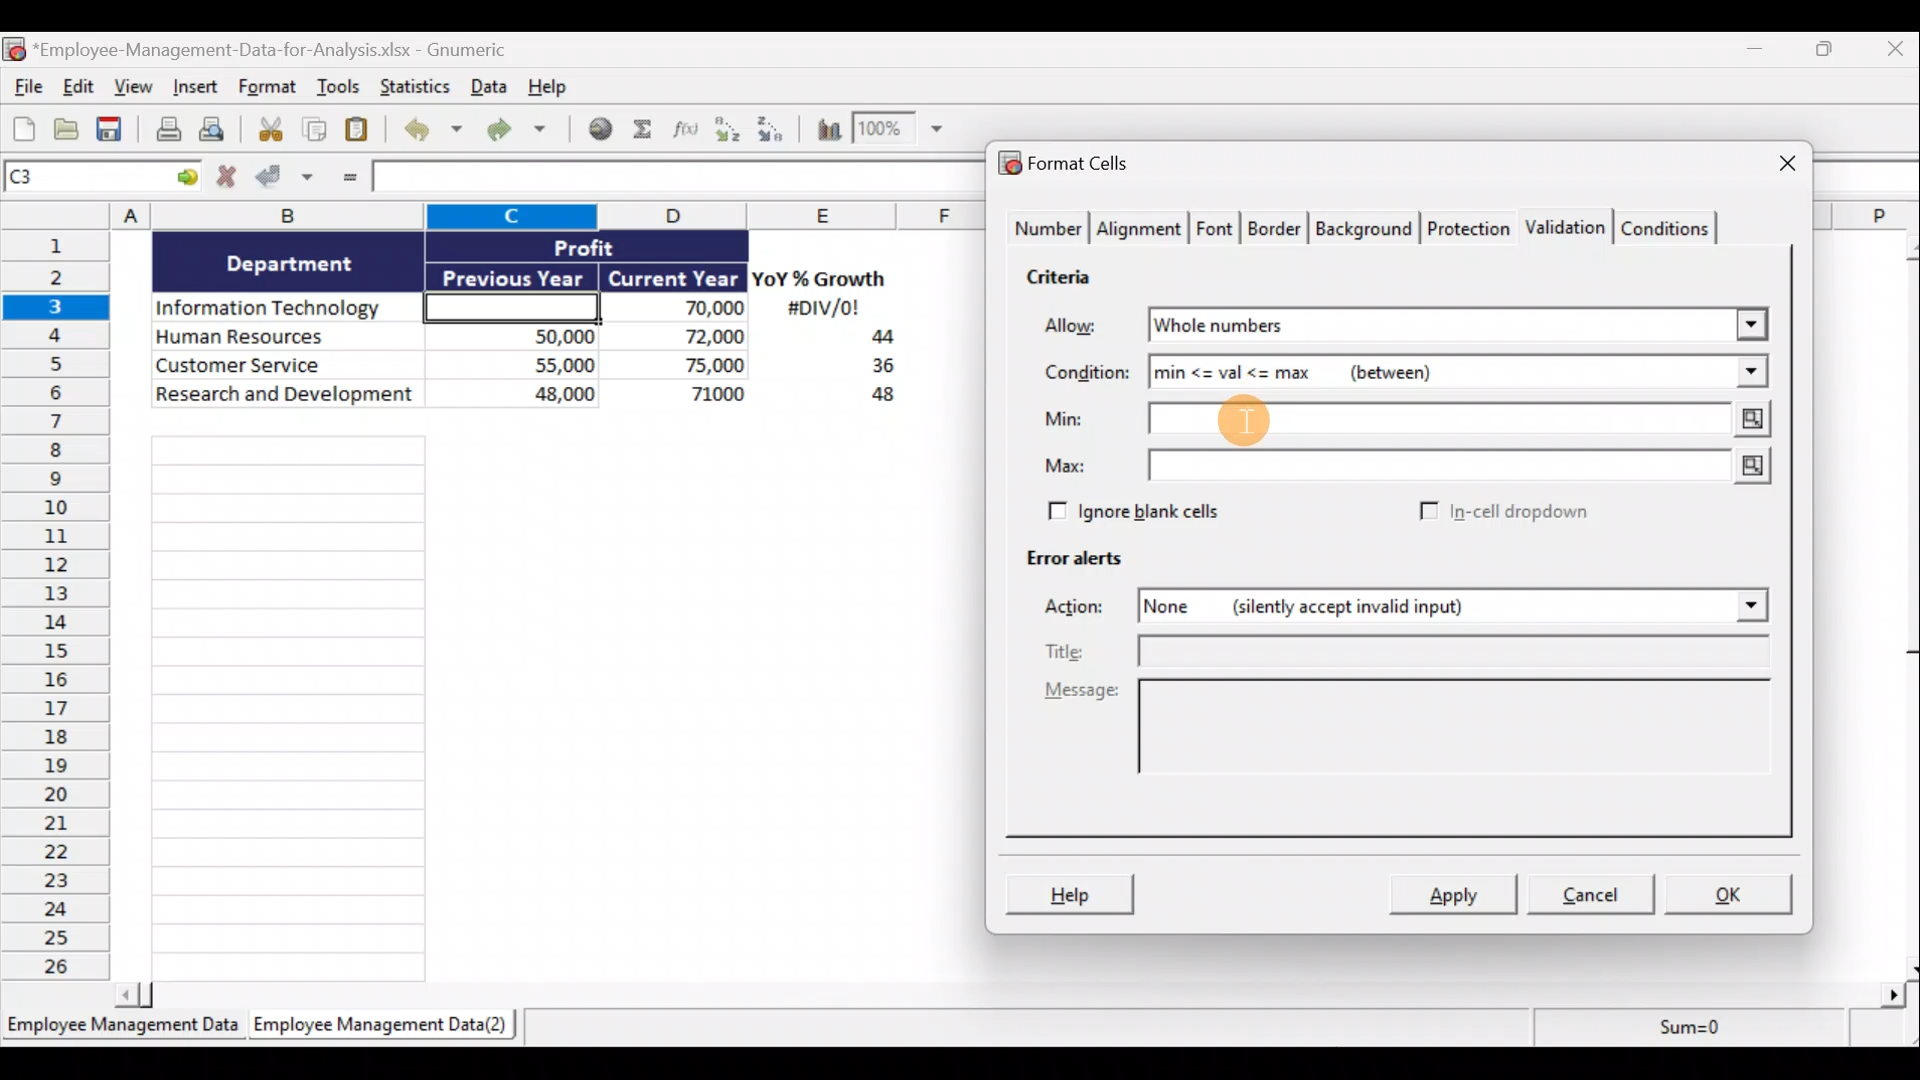  Describe the element at coordinates (1342, 326) in the screenshot. I see `Whole numbers` at that location.